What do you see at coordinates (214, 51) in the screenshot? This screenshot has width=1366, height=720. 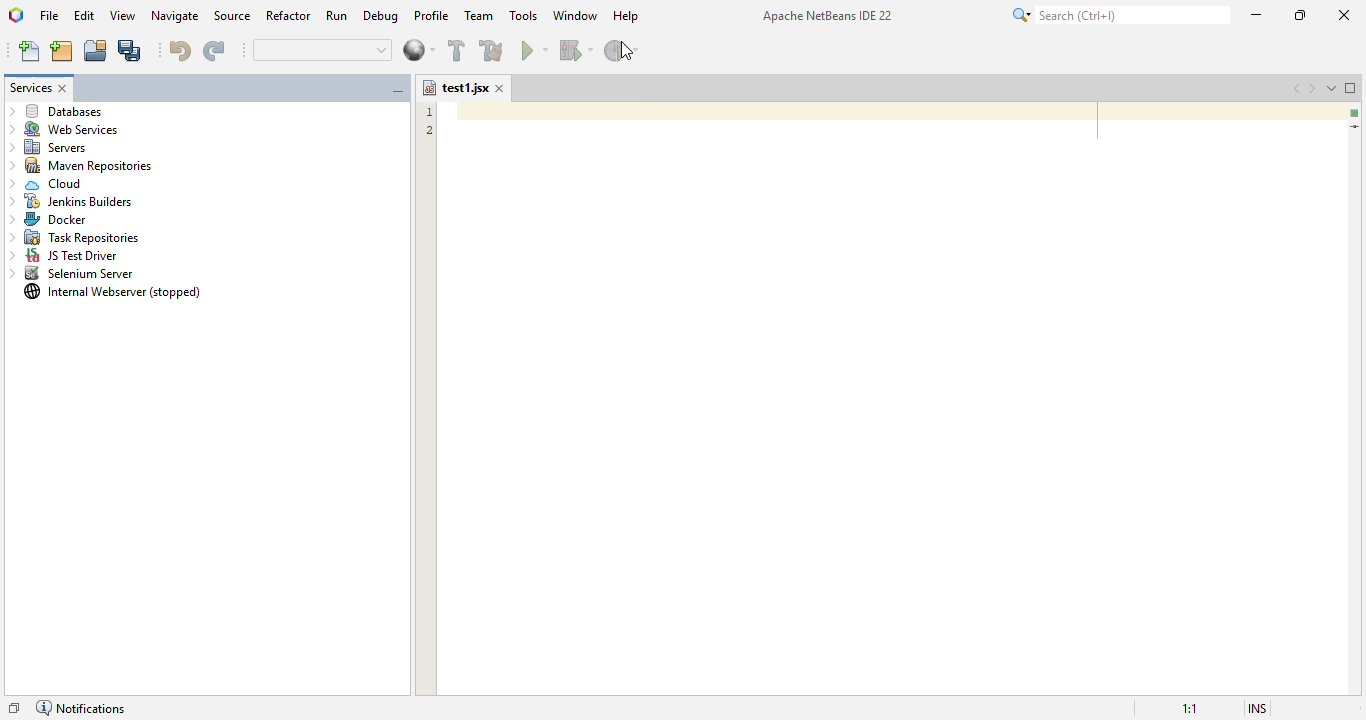 I see `redo` at bounding box center [214, 51].